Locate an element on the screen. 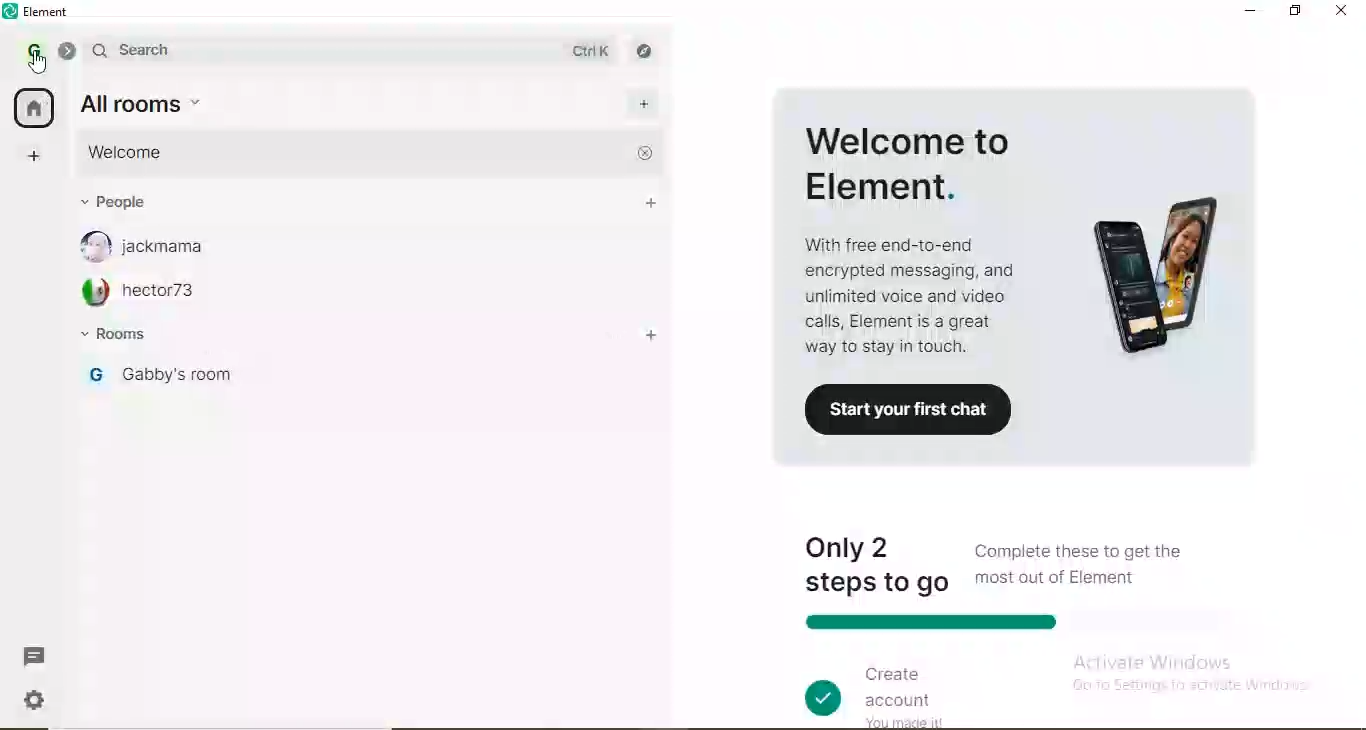 This screenshot has width=1366, height=730. all rooms is located at coordinates (144, 102).